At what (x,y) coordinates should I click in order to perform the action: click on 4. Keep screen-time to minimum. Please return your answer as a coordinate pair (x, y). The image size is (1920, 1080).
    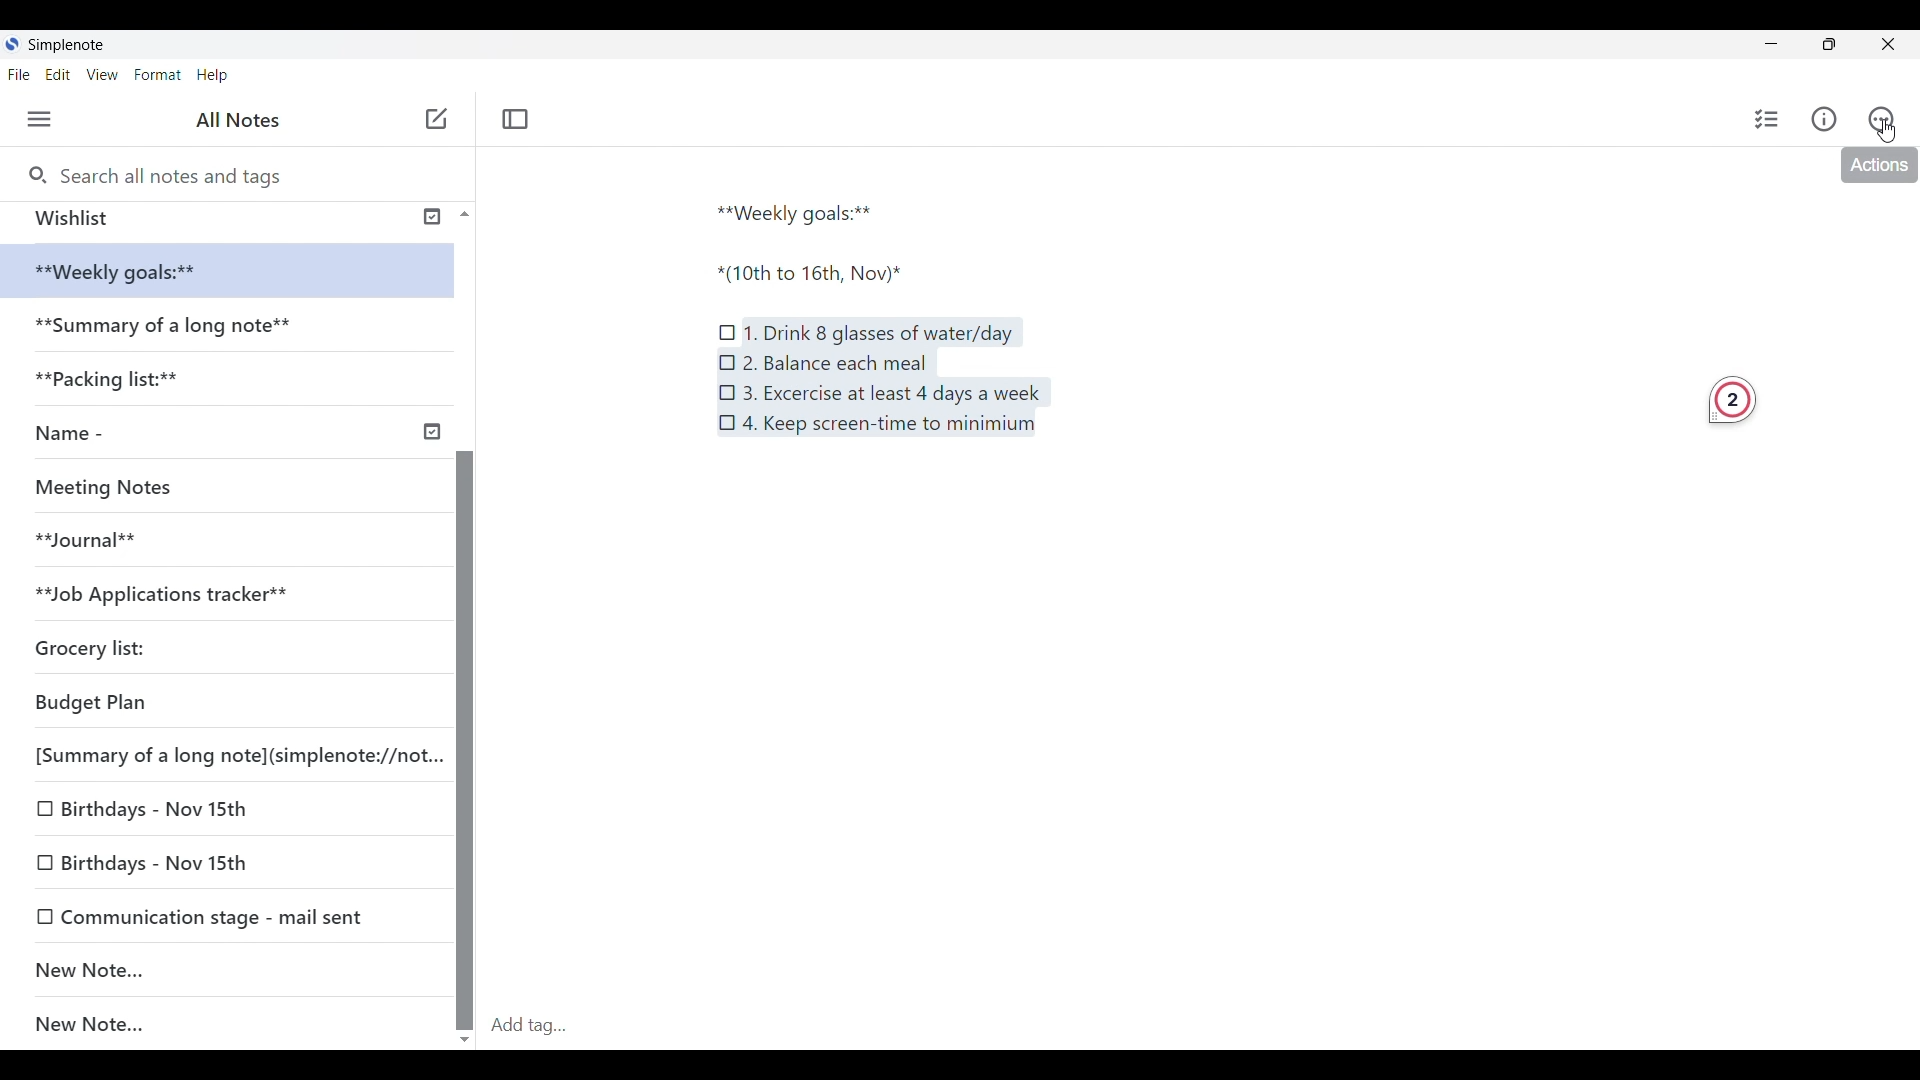
    Looking at the image, I should click on (896, 430).